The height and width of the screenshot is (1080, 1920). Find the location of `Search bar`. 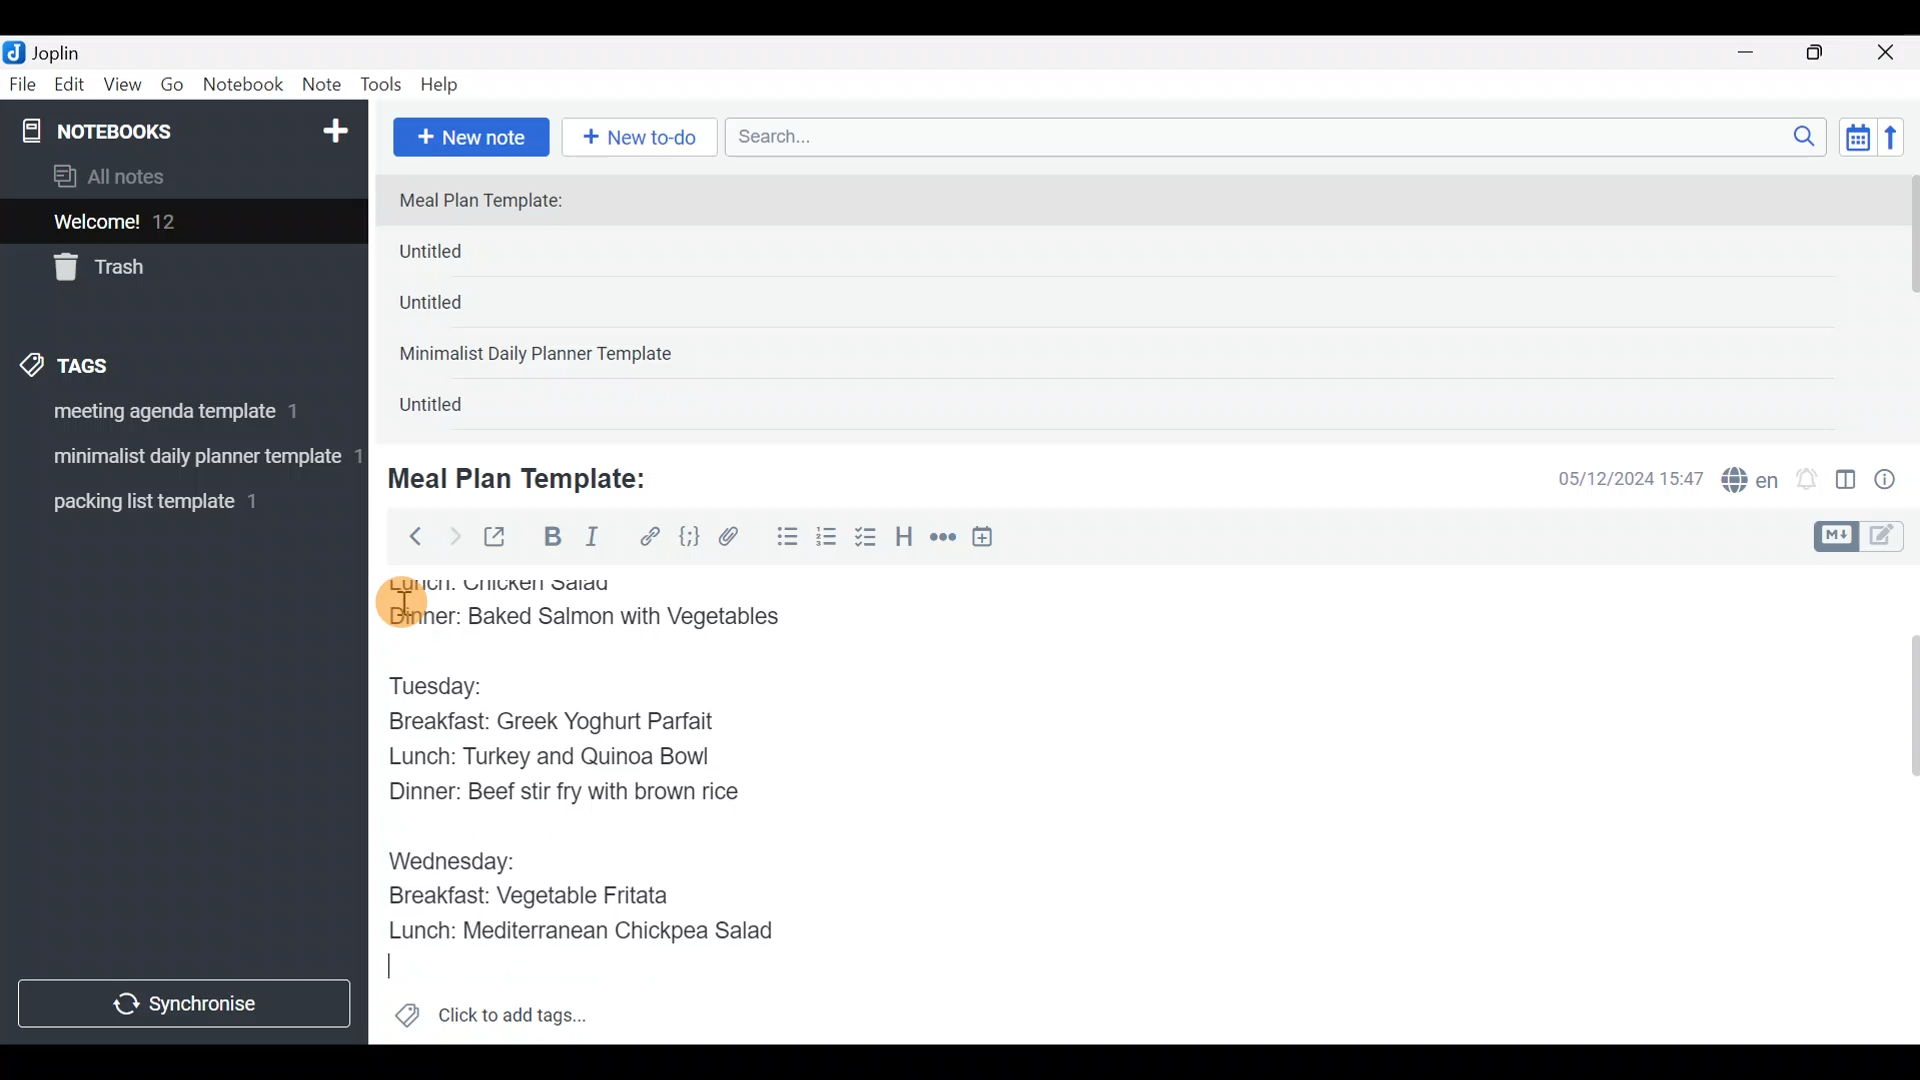

Search bar is located at coordinates (1281, 134).